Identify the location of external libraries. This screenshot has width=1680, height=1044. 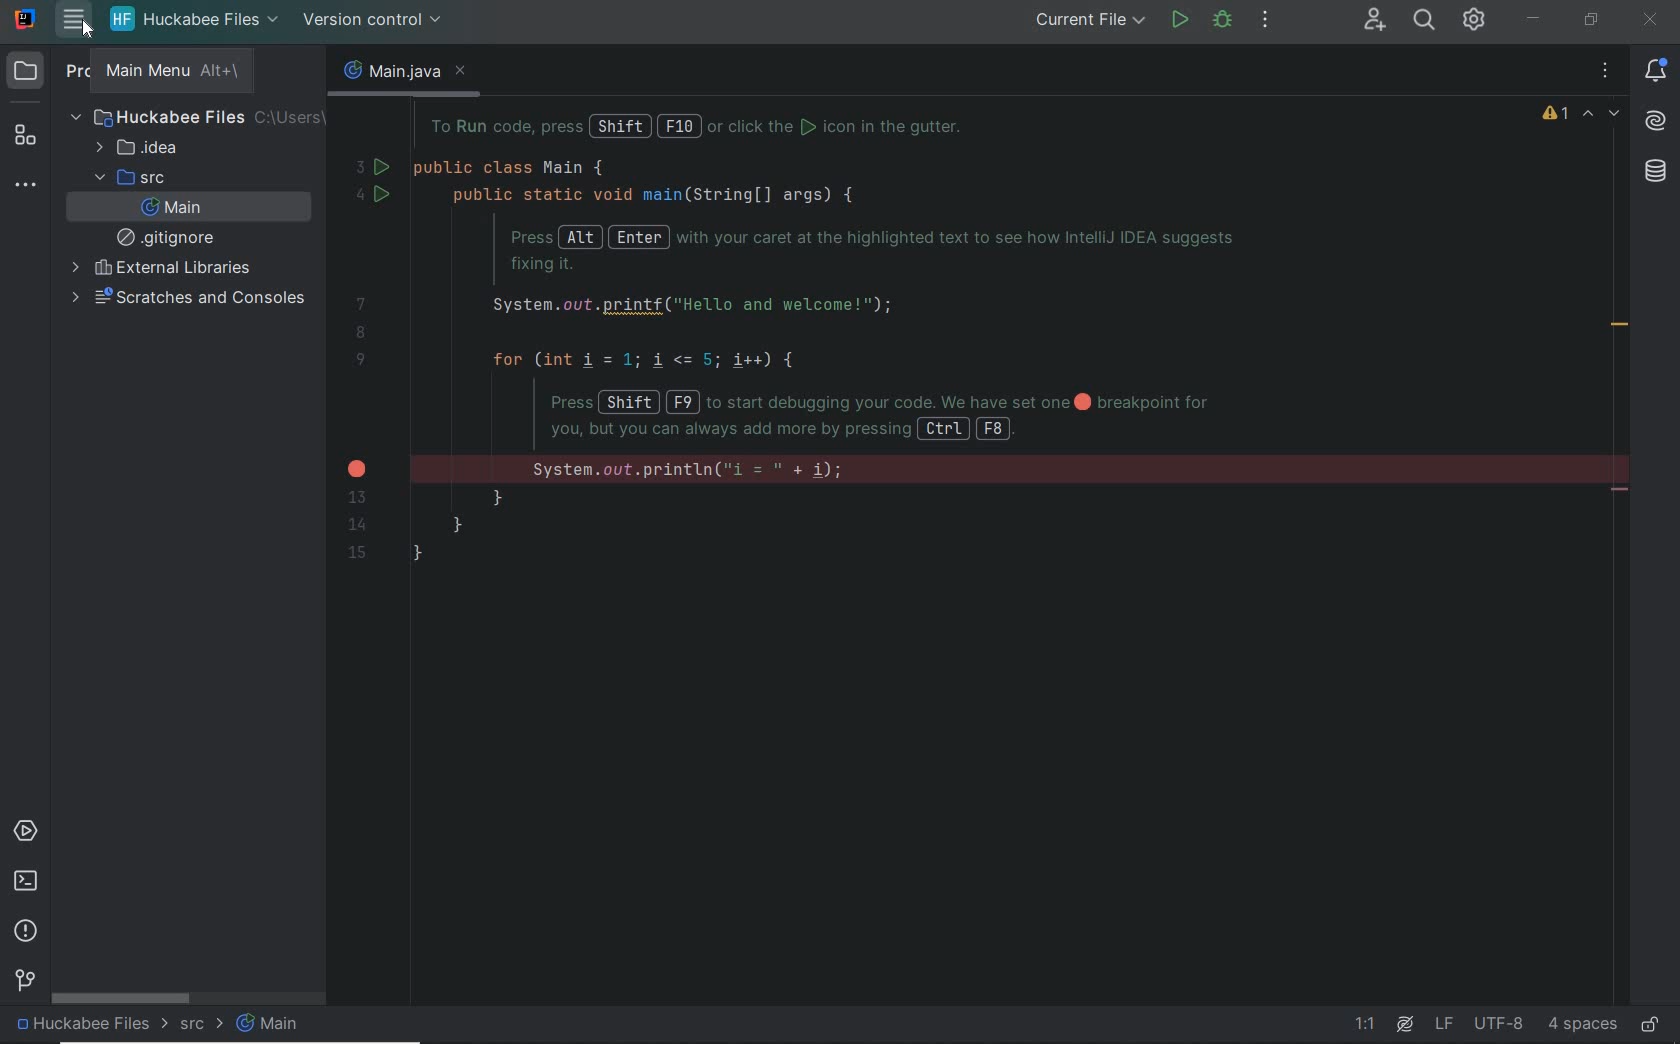
(159, 268).